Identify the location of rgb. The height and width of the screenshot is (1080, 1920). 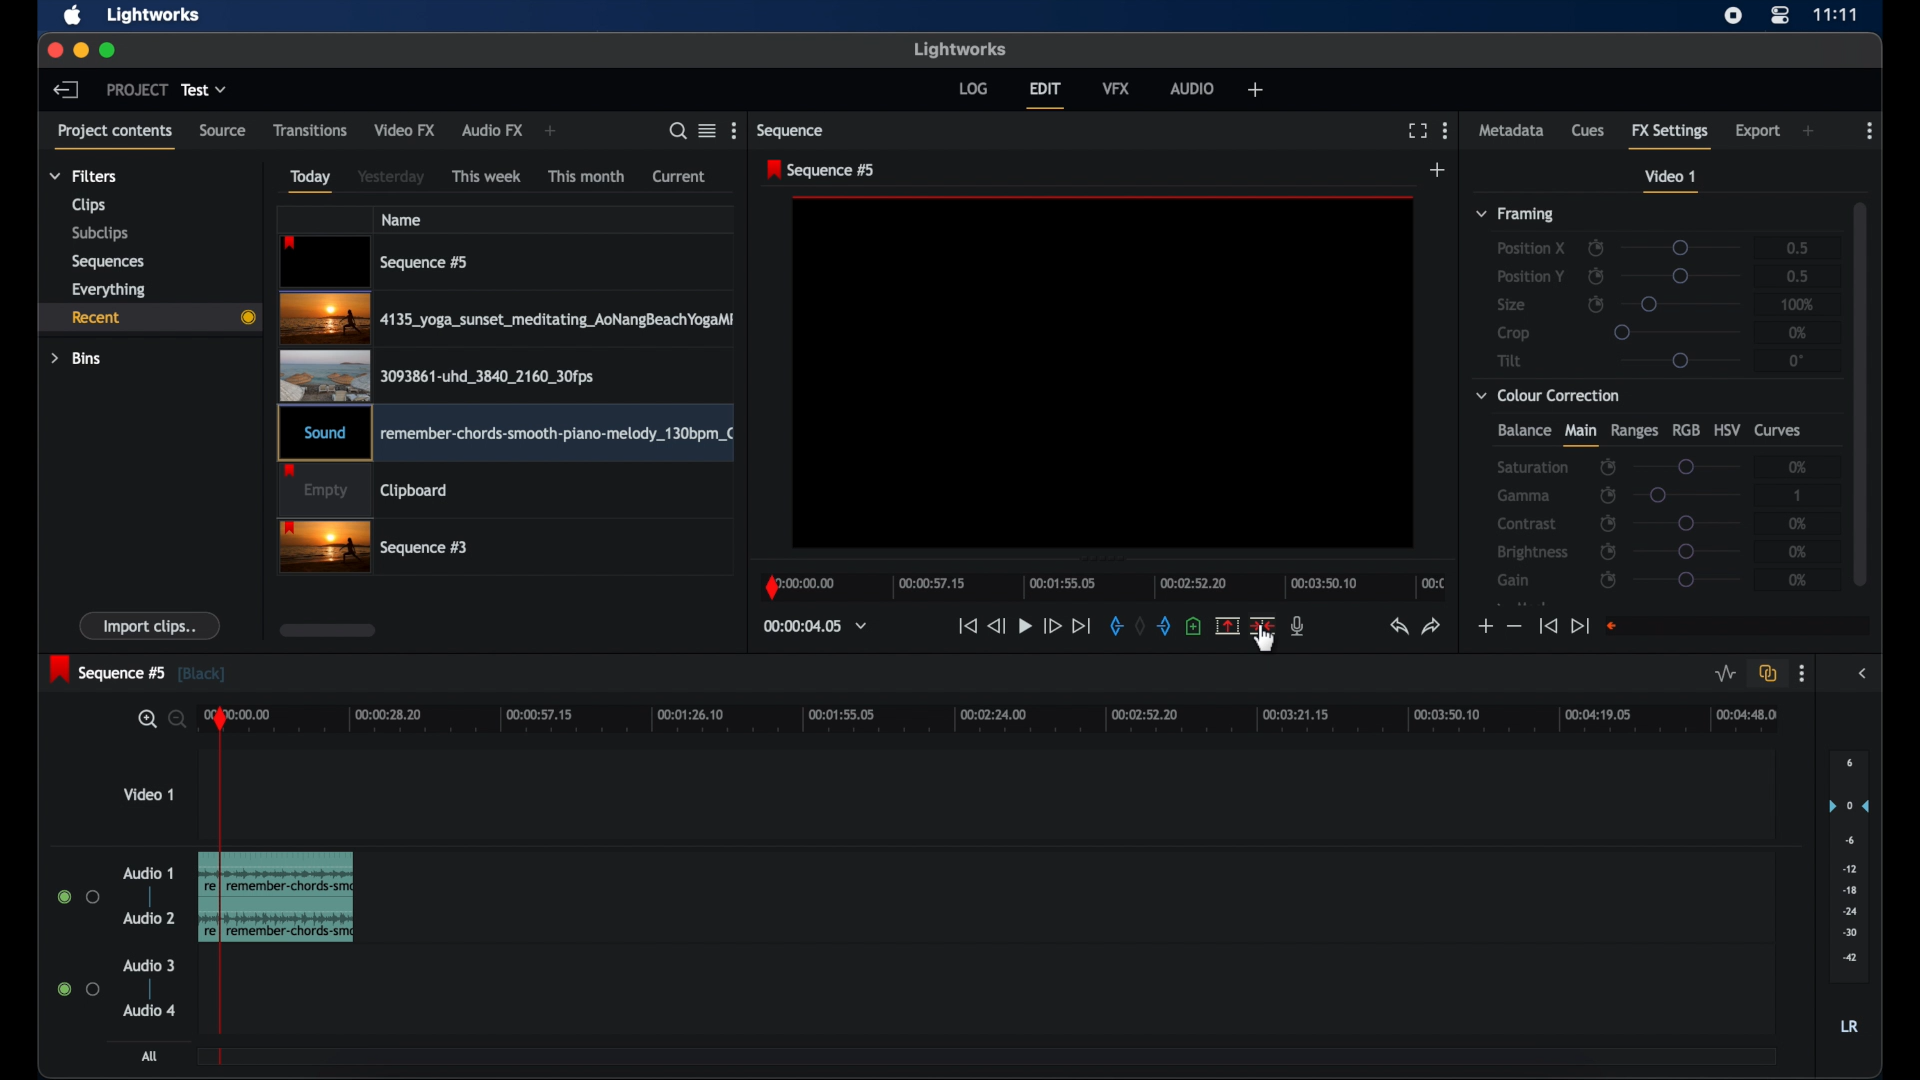
(1685, 430).